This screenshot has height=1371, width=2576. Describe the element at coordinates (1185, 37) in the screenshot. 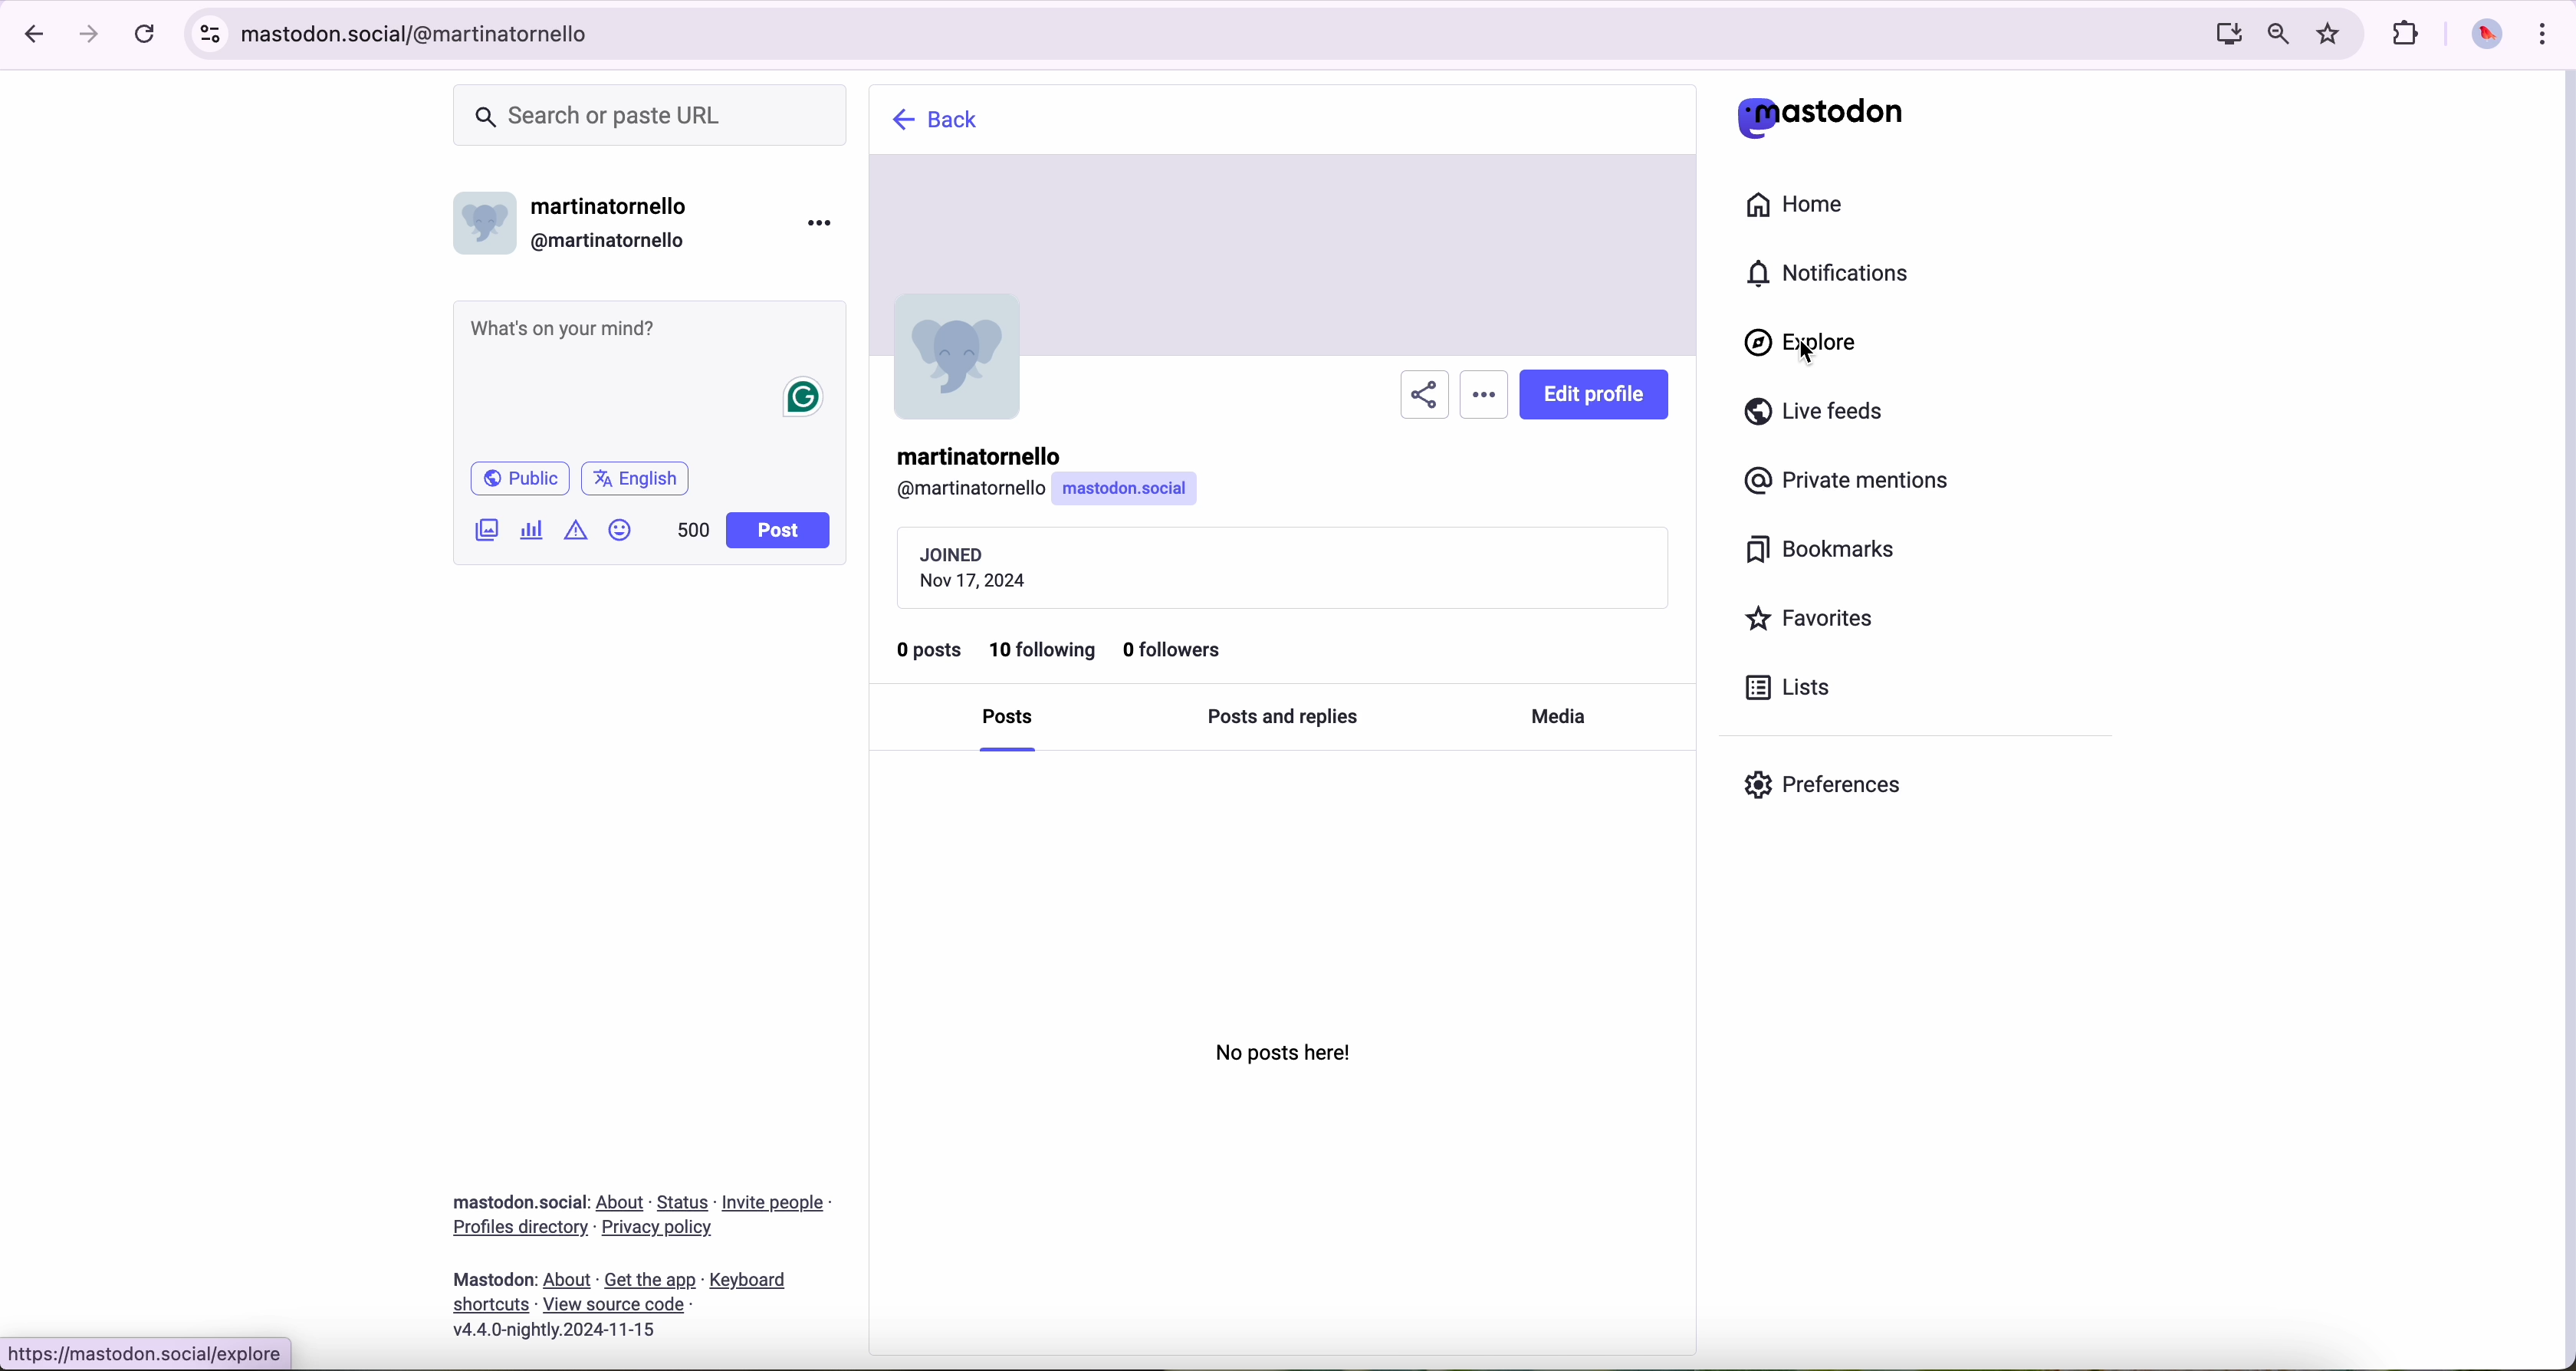

I see `URL` at that location.